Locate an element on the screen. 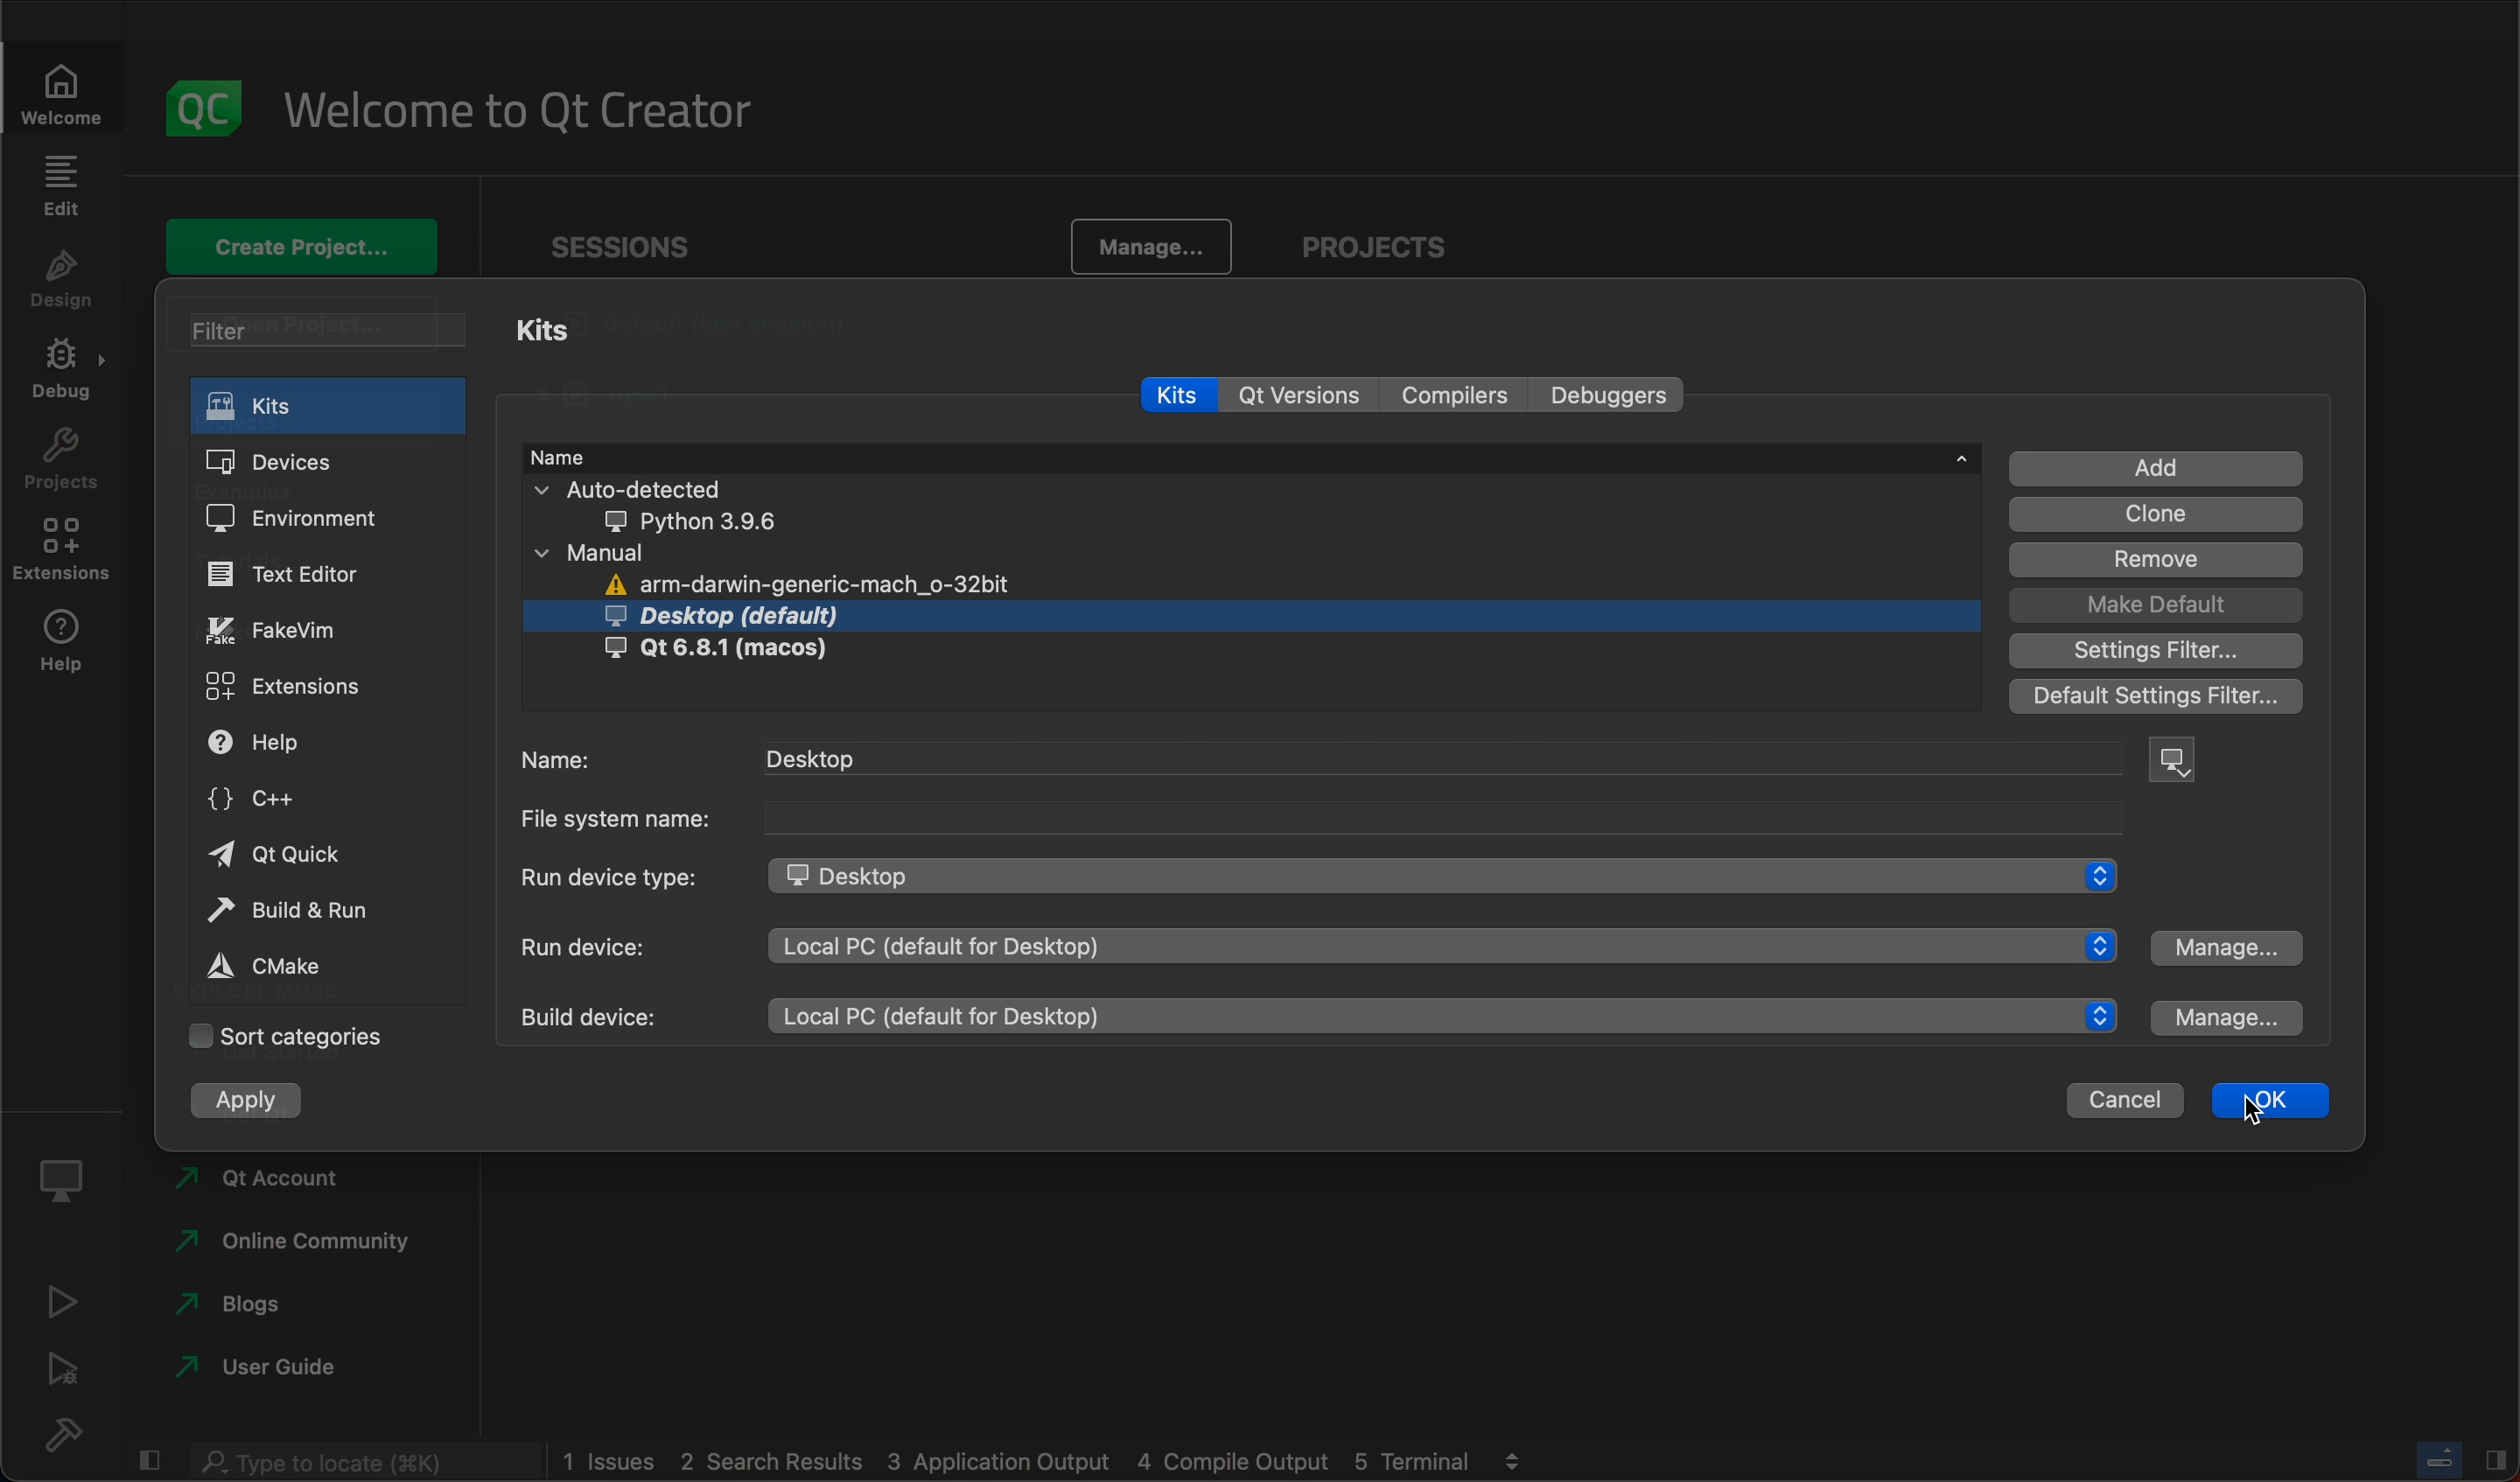 This screenshot has width=2520, height=1482. user guide is located at coordinates (276, 1369).